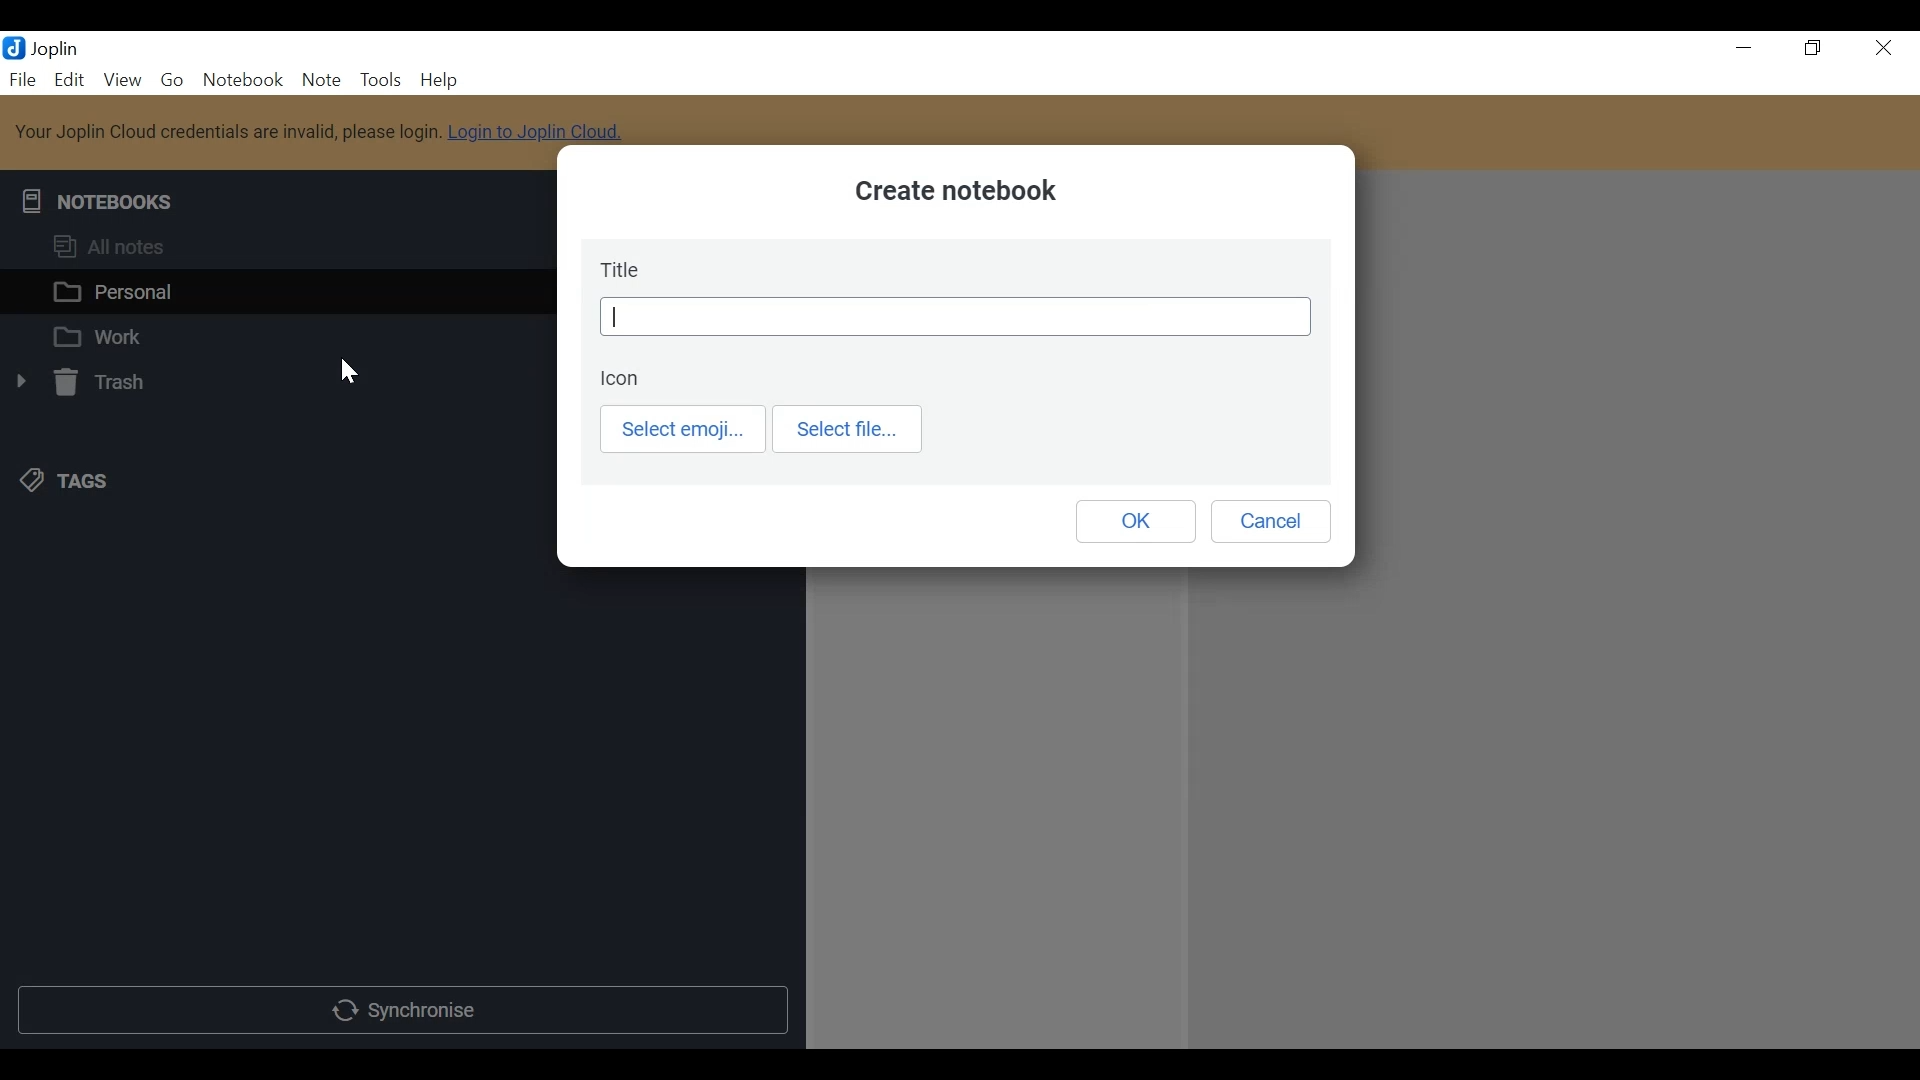  What do you see at coordinates (403, 1012) in the screenshot?
I see `Synchronise` at bounding box center [403, 1012].